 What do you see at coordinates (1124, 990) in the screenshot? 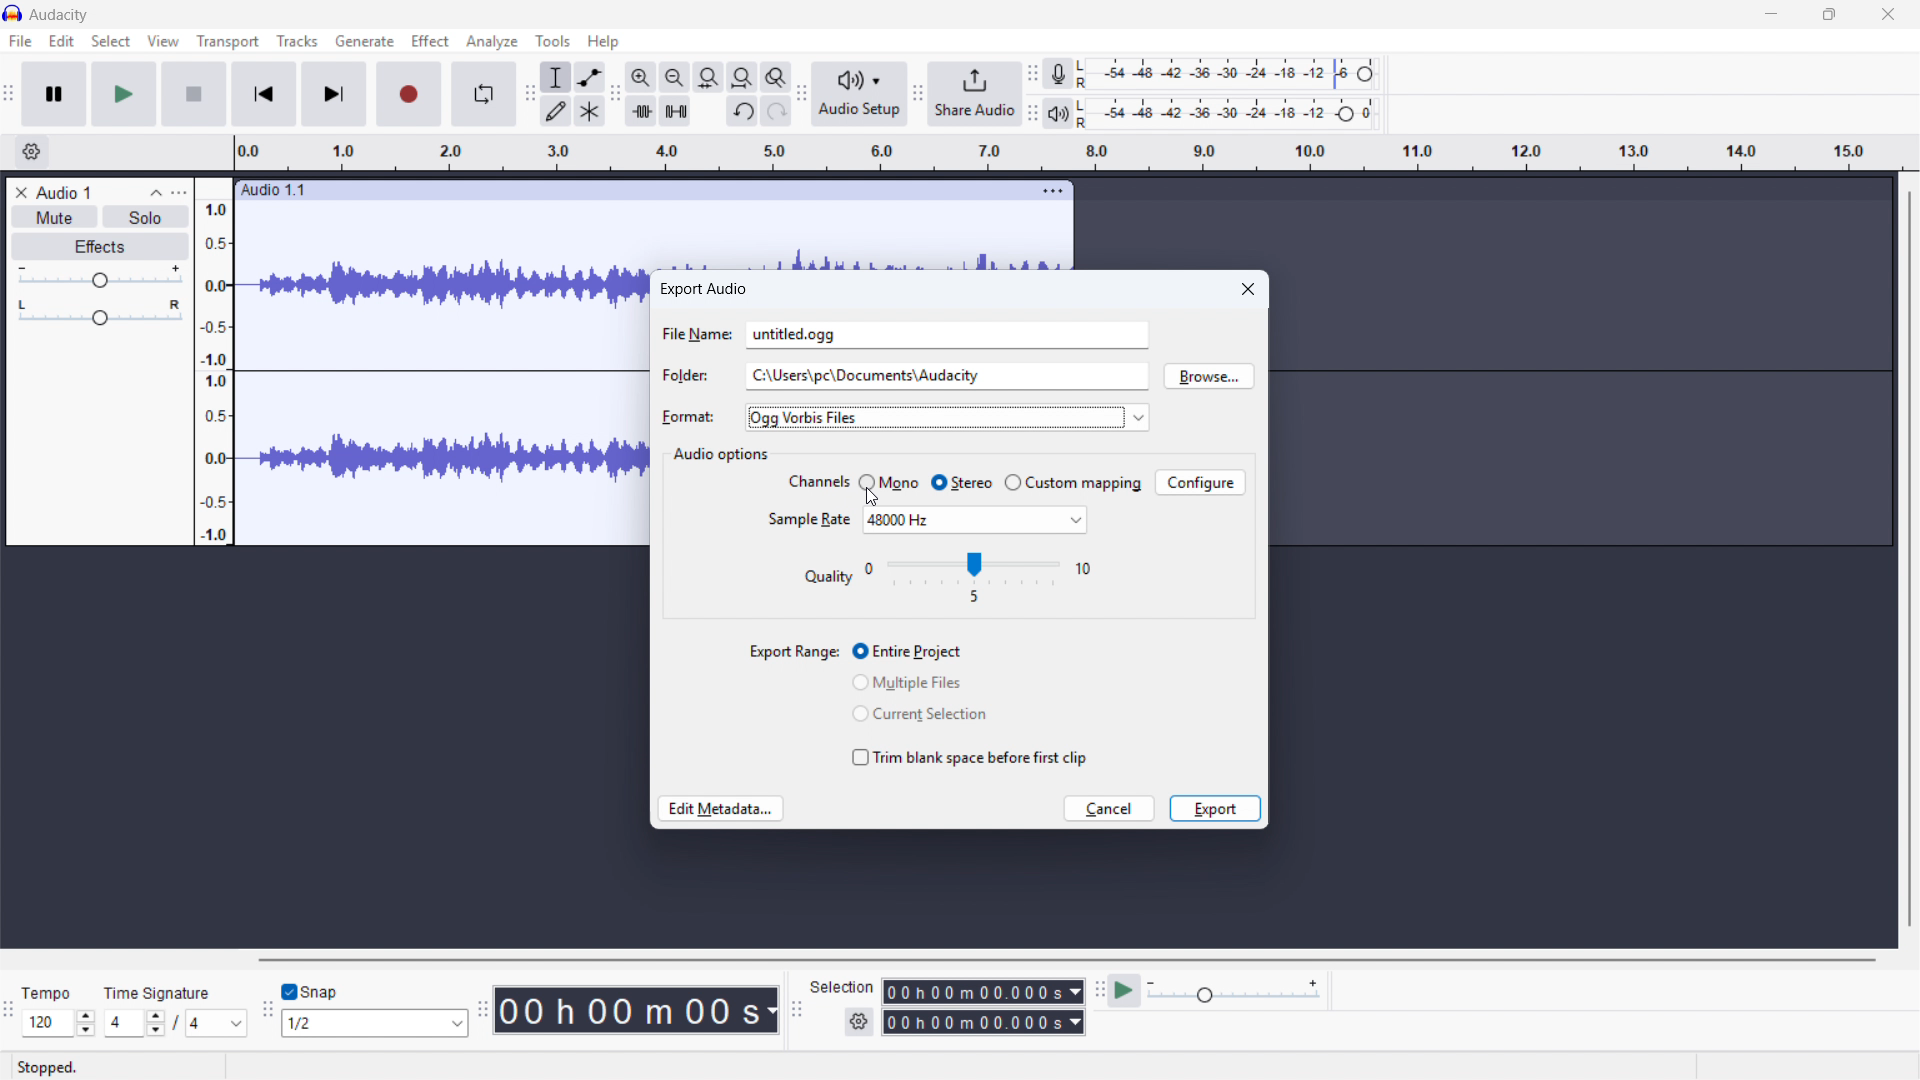
I see `Play at speed` at bounding box center [1124, 990].